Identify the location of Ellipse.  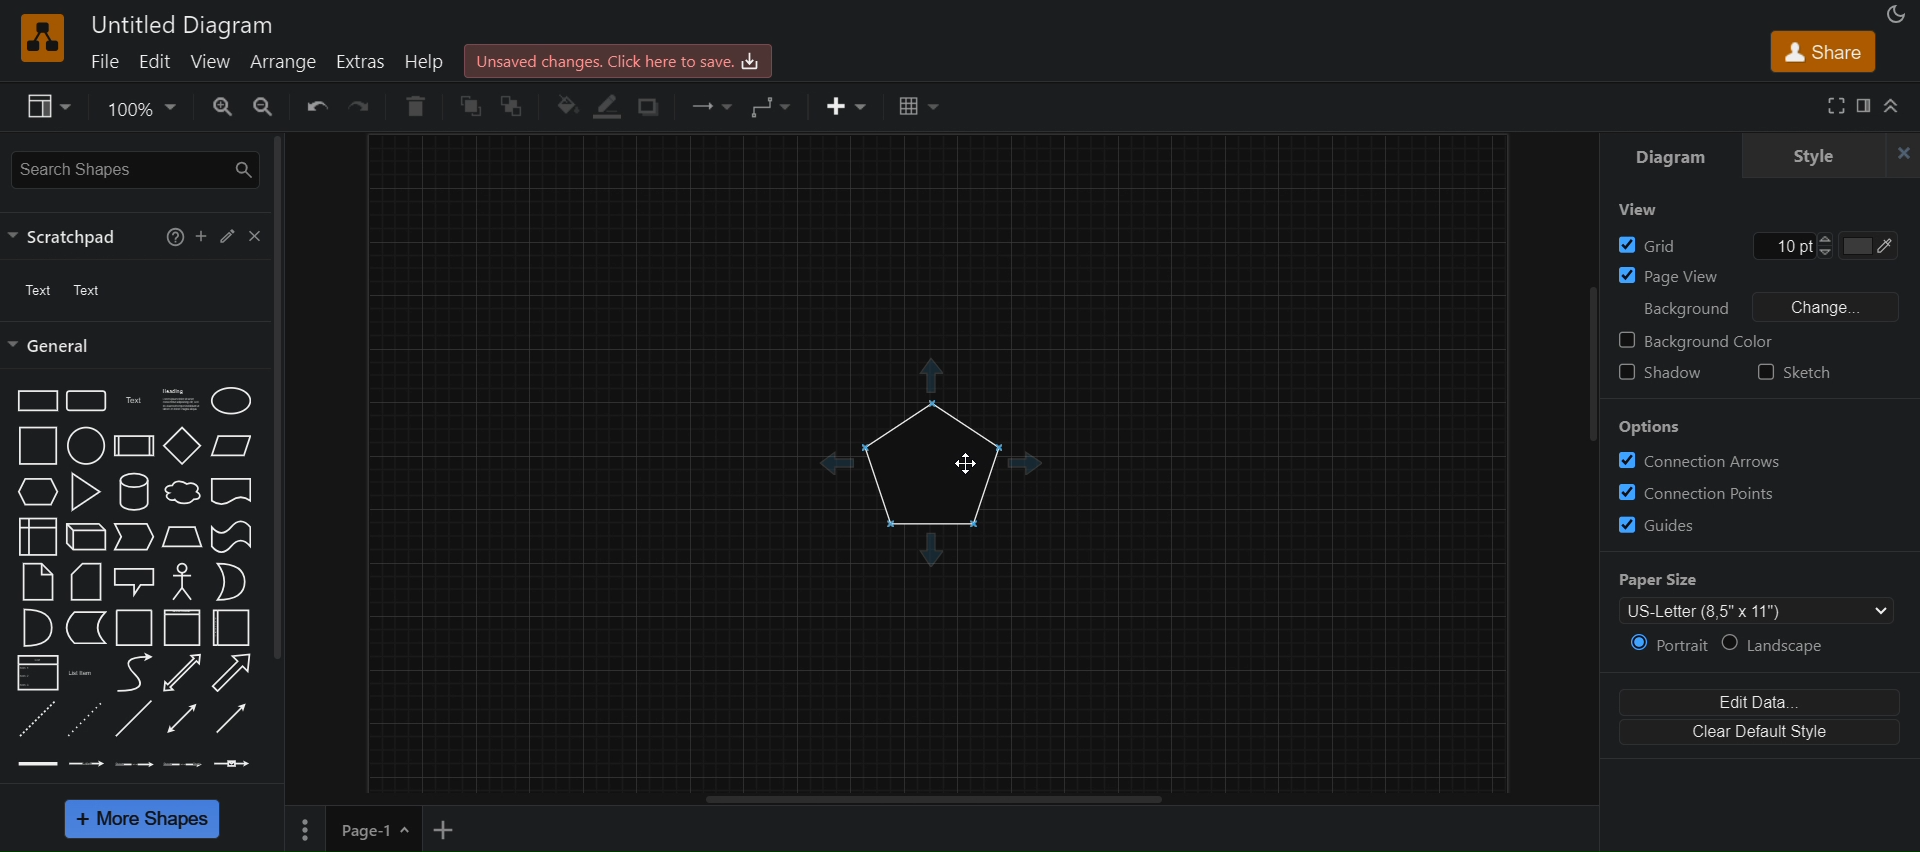
(231, 402).